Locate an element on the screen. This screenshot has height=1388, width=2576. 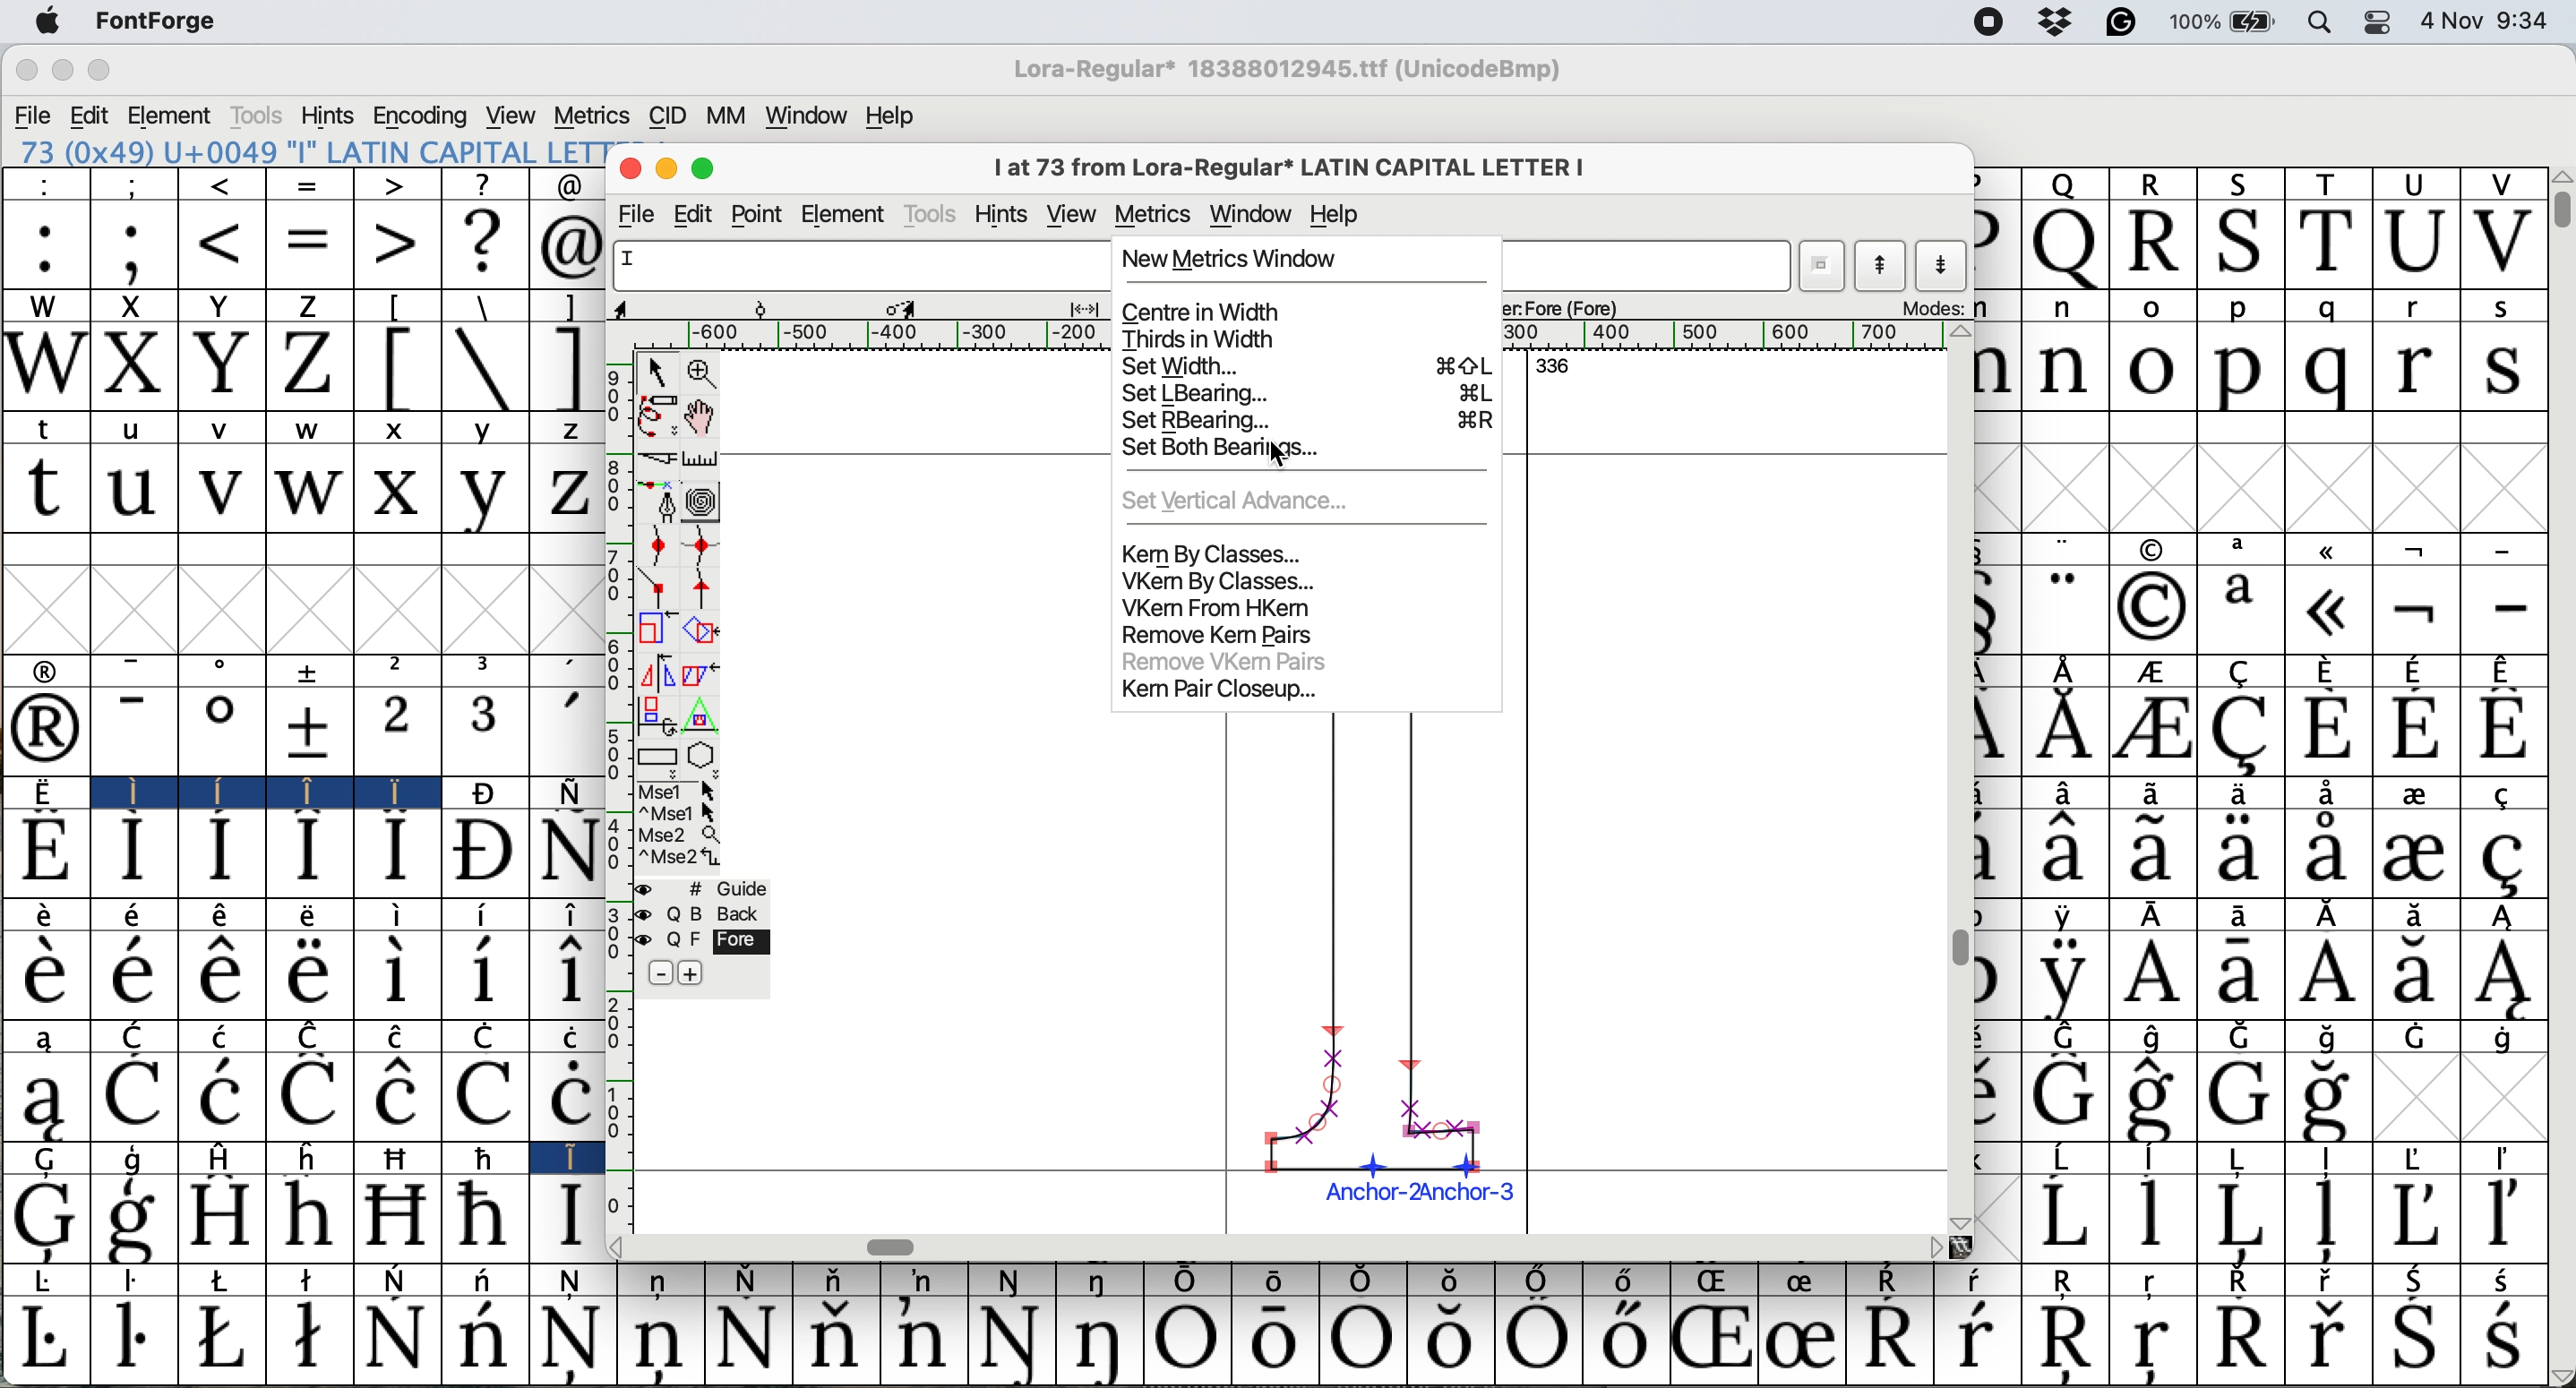
Symbol is located at coordinates (2504, 728).